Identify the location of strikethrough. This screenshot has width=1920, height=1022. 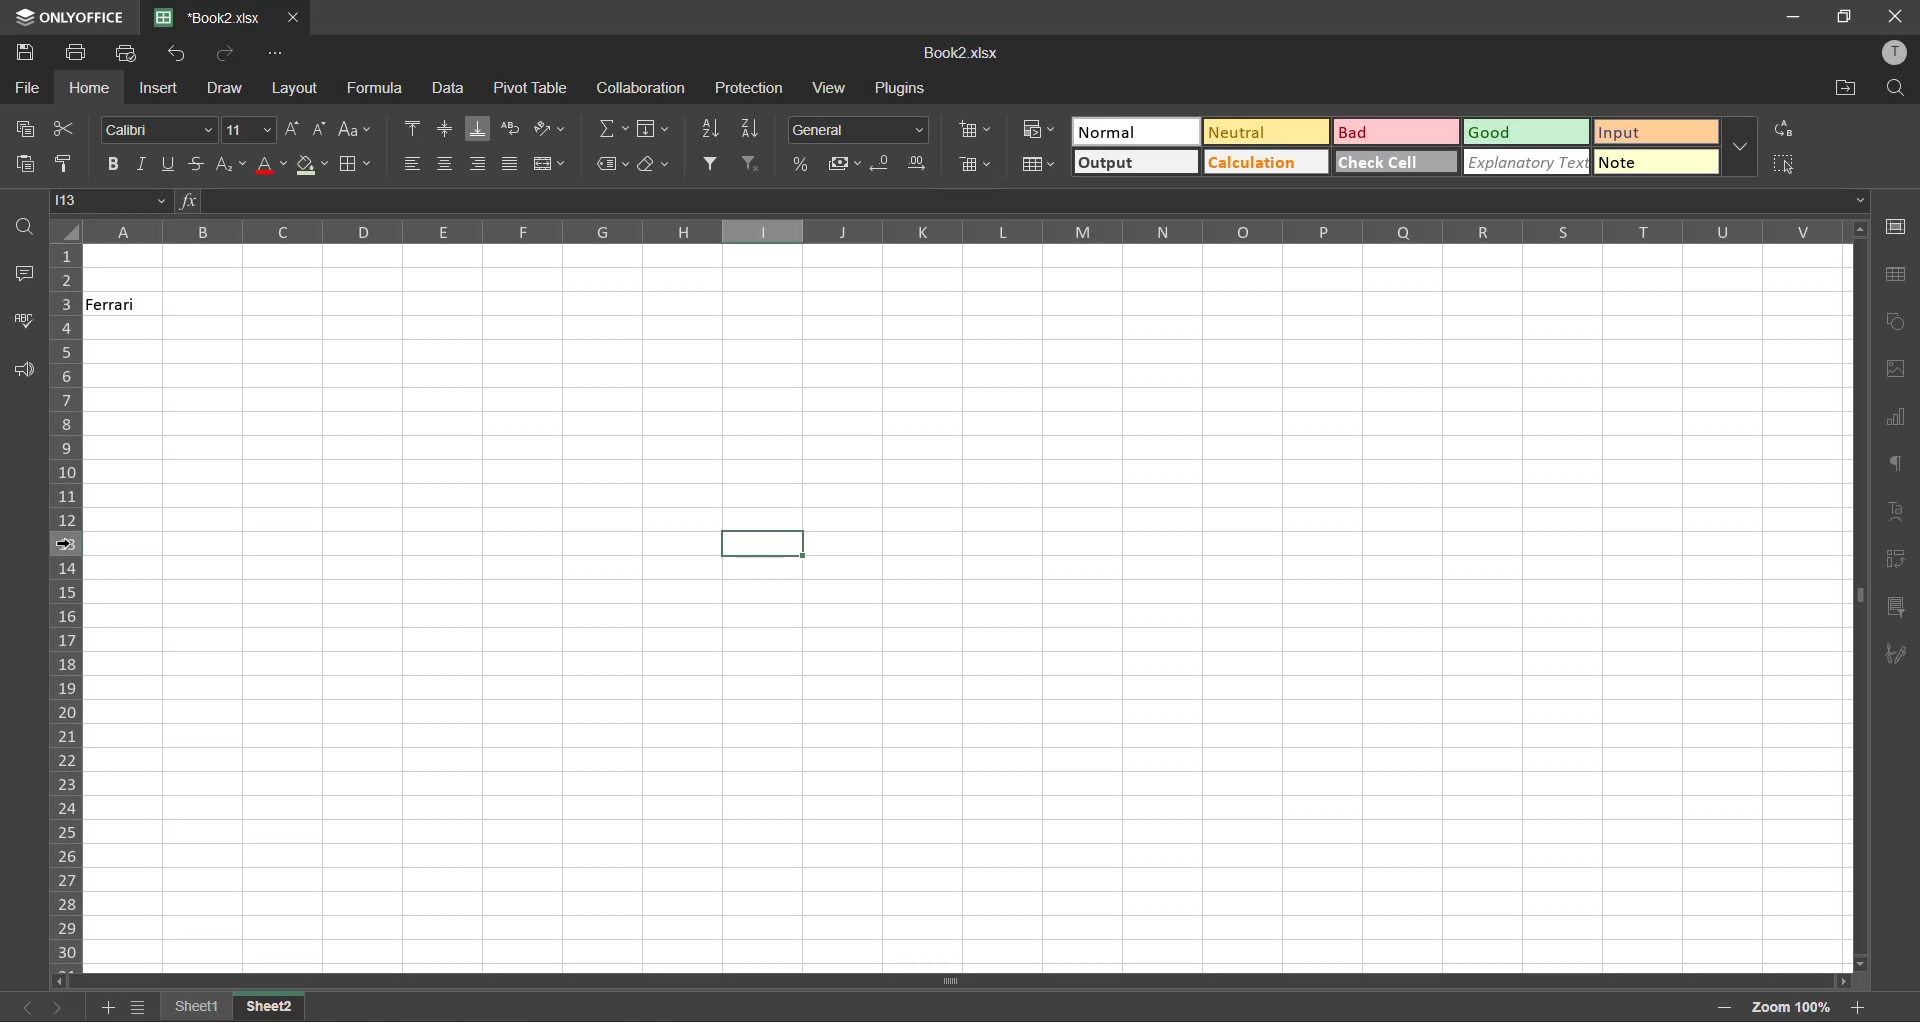
(193, 163).